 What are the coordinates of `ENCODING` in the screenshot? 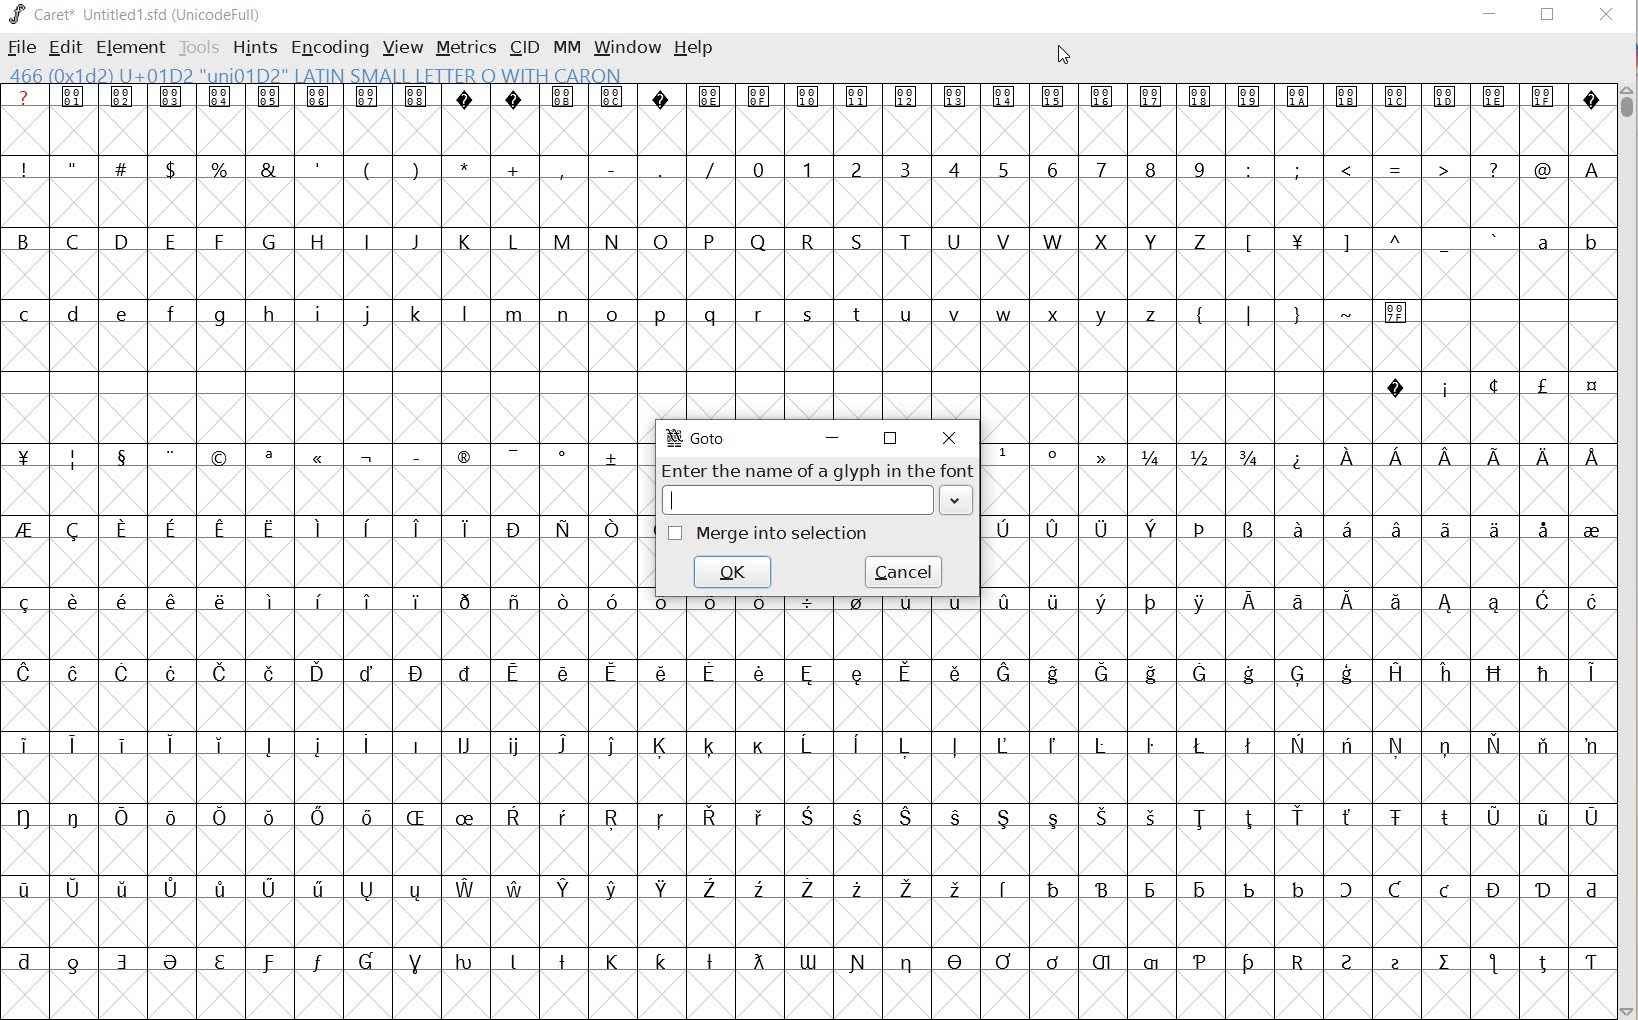 It's located at (330, 46).